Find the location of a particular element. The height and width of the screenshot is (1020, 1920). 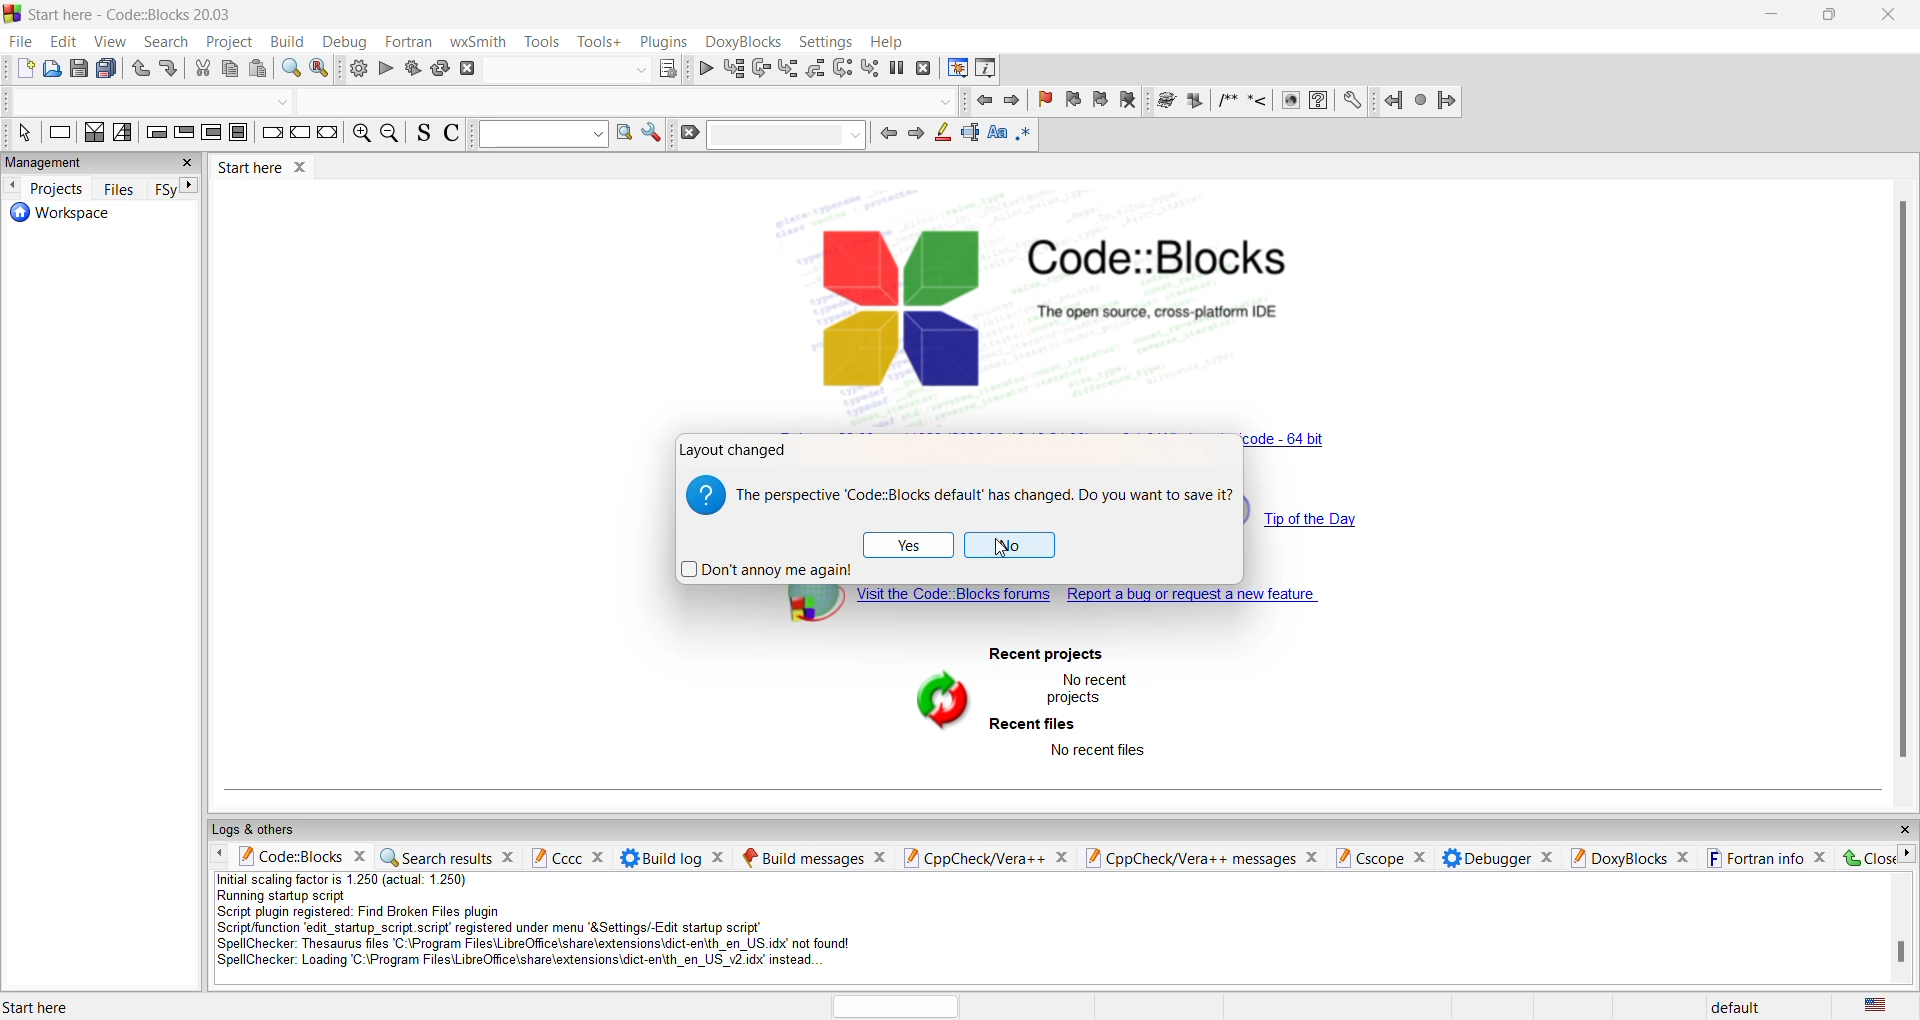

select is located at coordinates (23, 134).